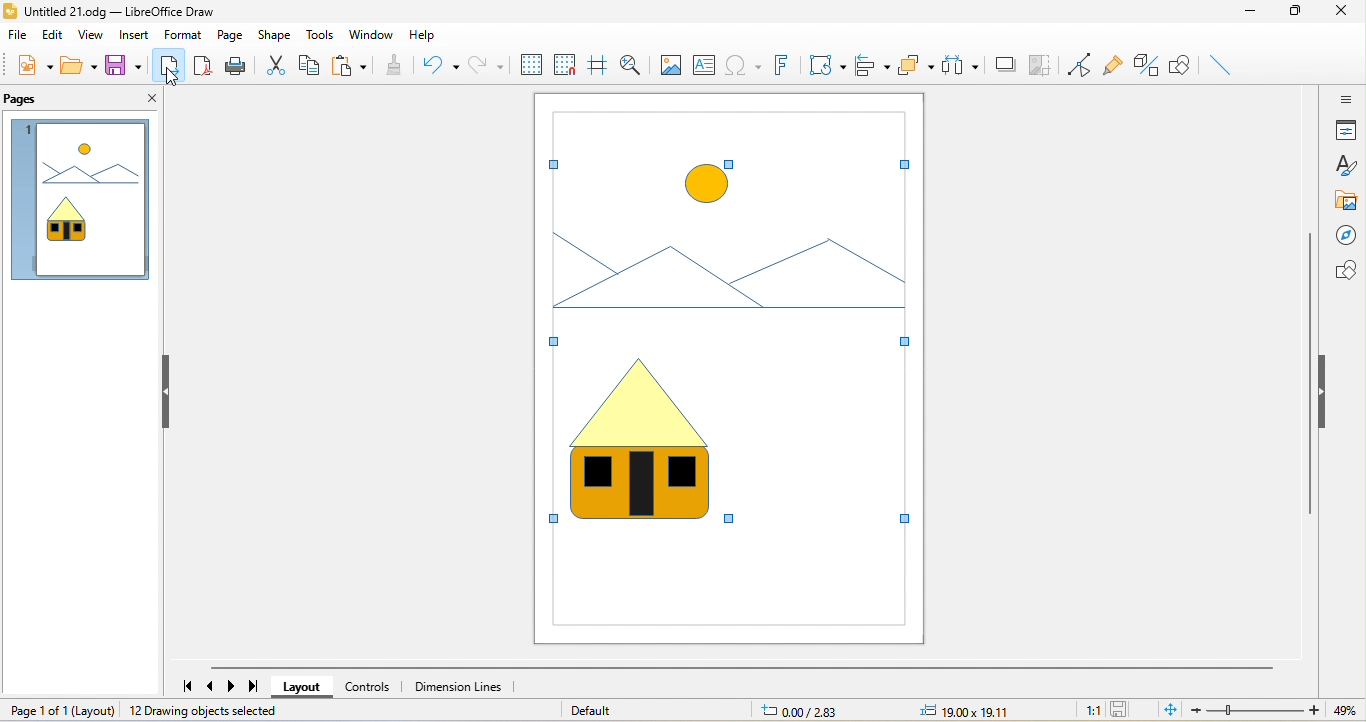 This screenshot has width=1366, height=722. I want to click on close, so click(145, 102).